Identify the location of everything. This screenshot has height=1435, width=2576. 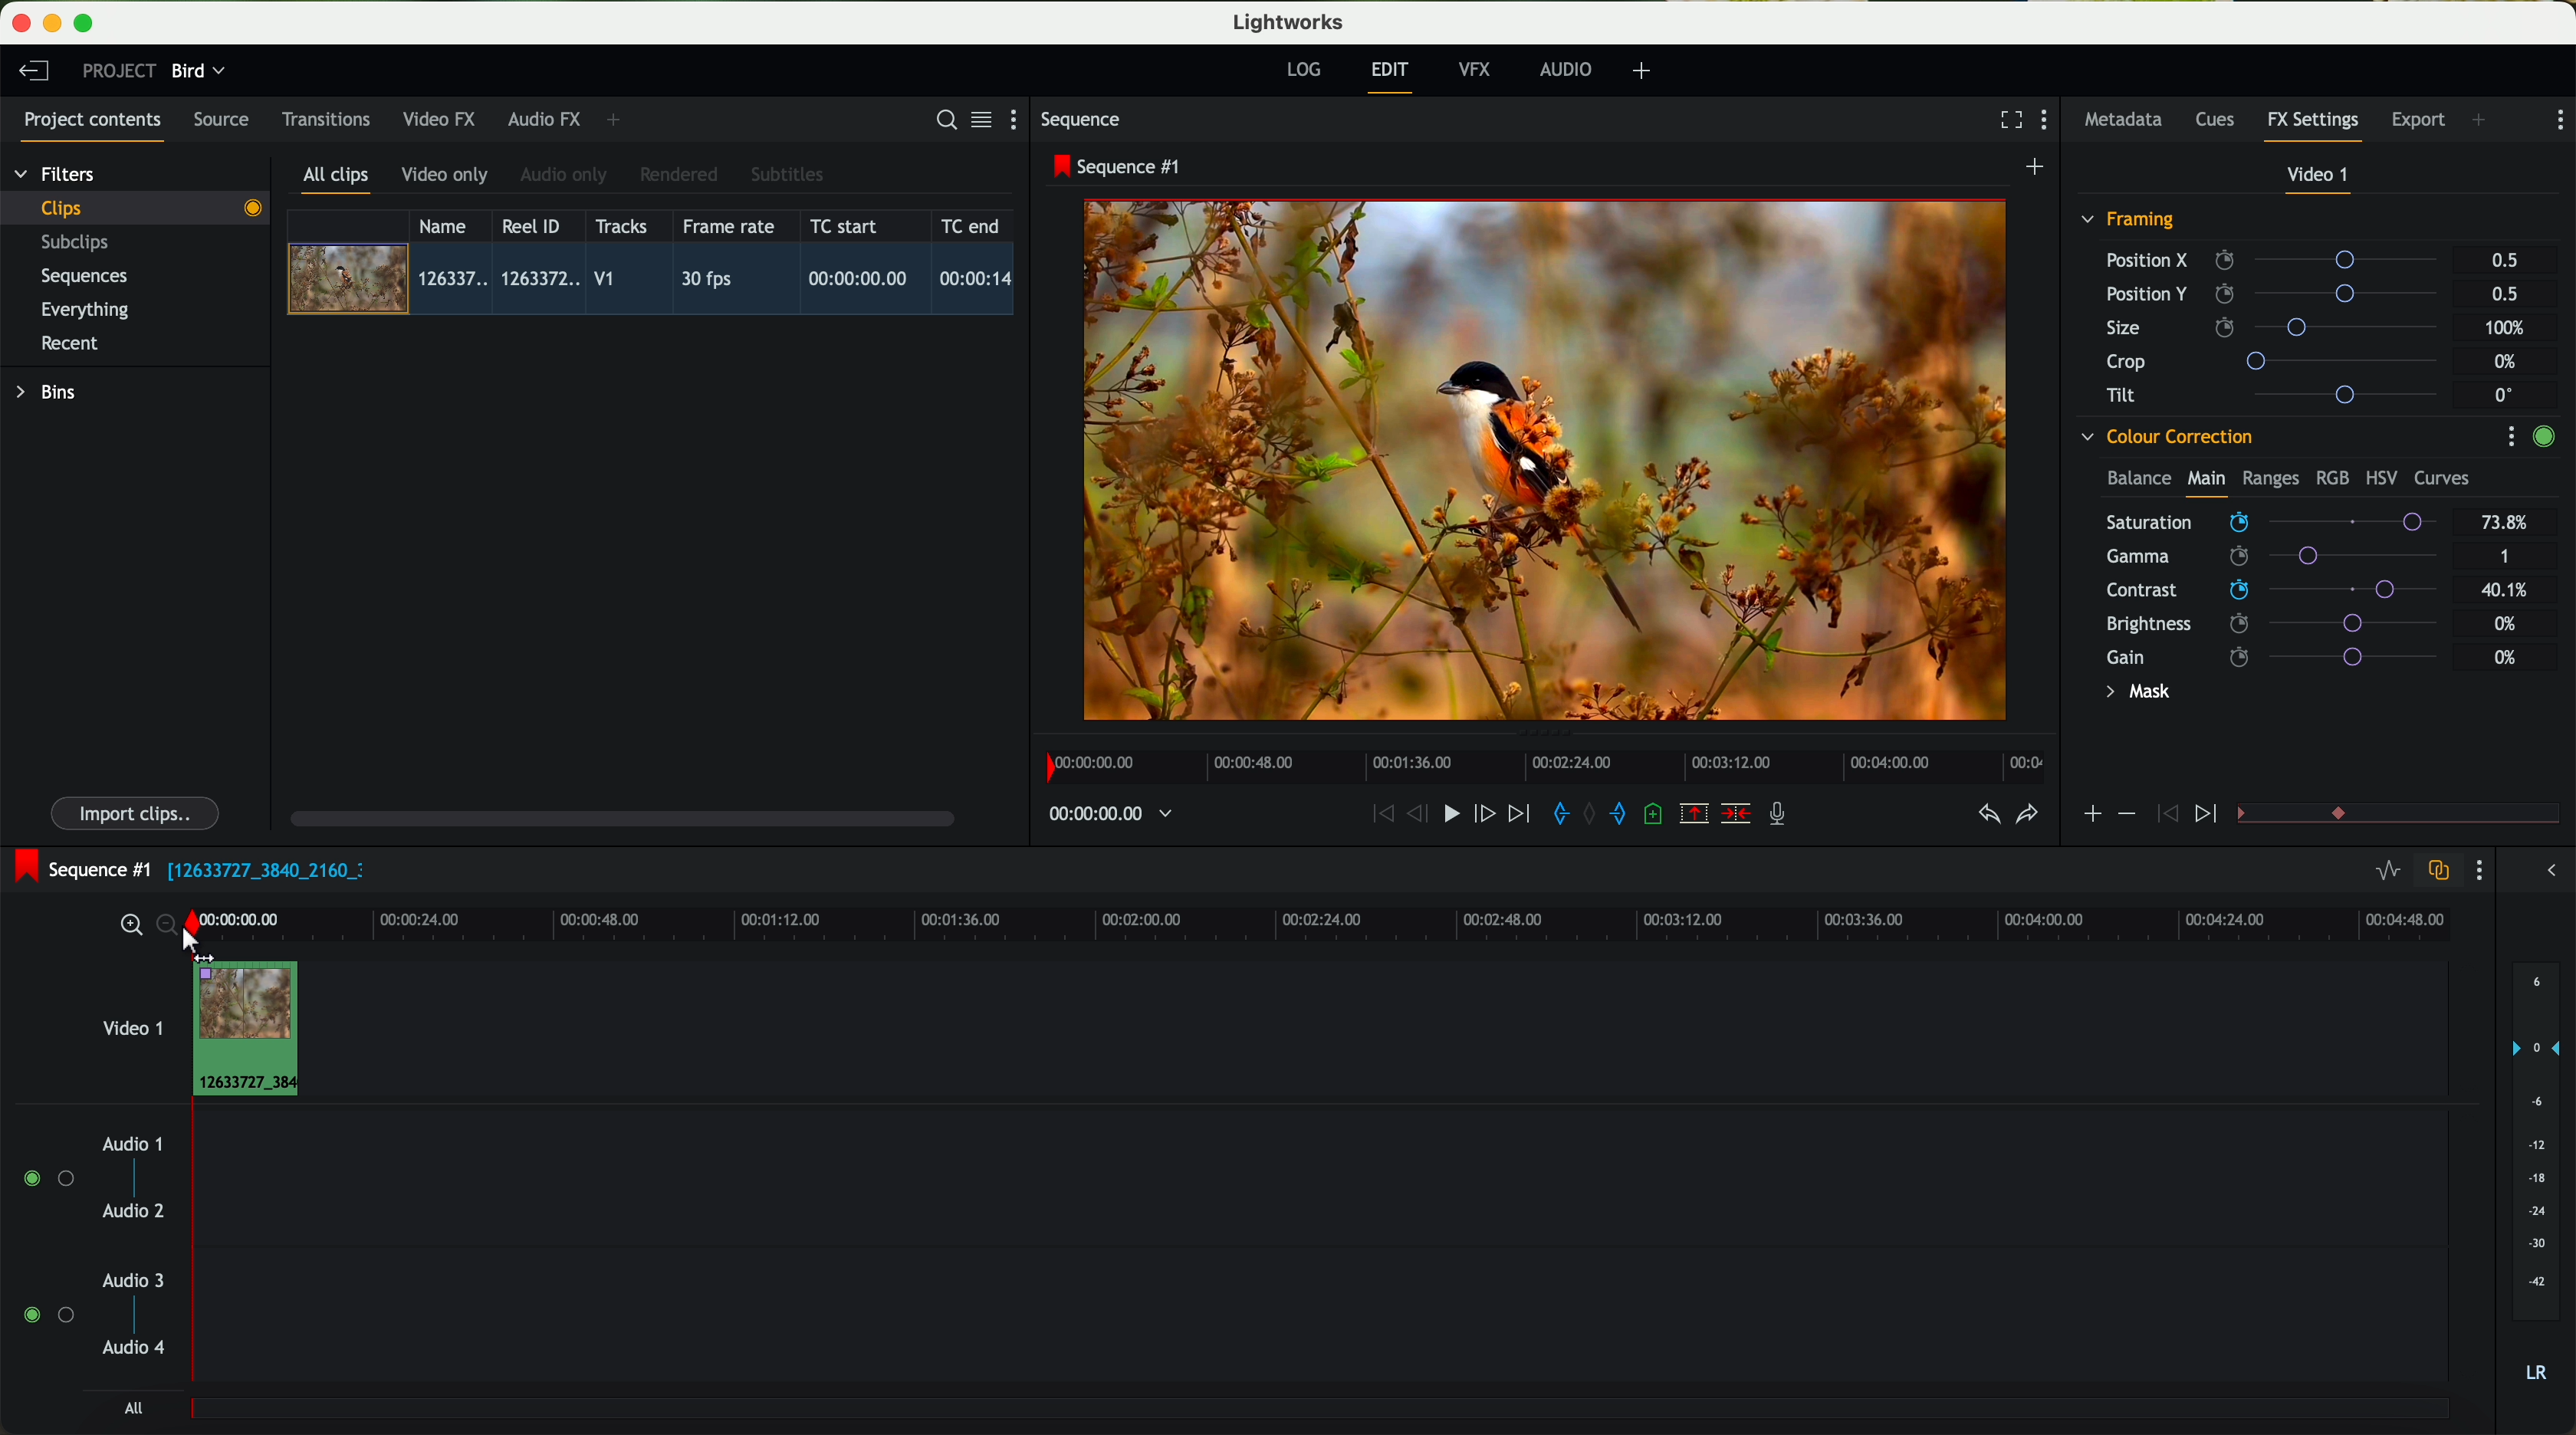
(86, 310).